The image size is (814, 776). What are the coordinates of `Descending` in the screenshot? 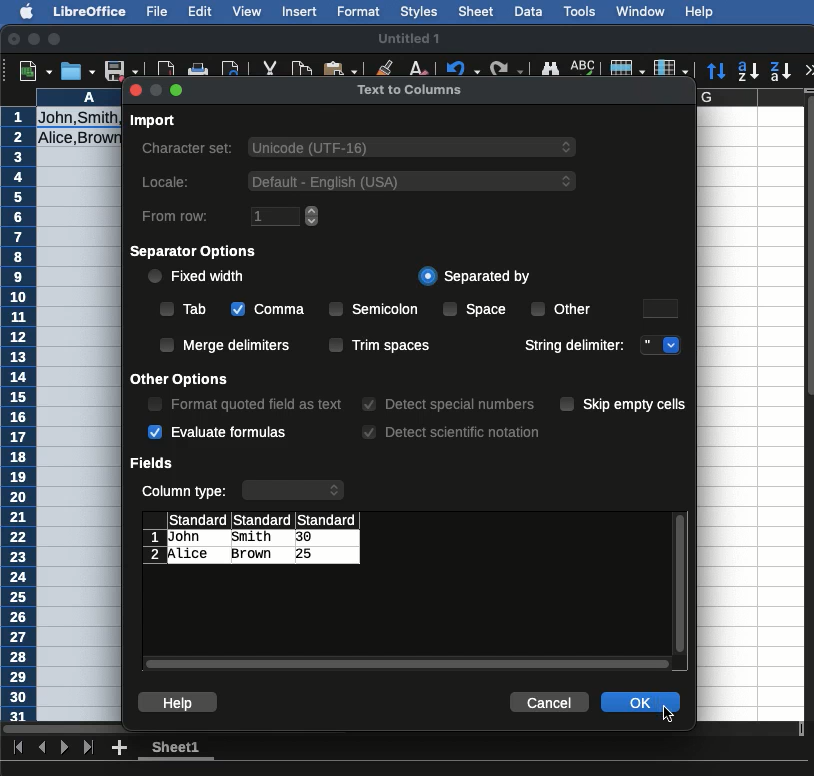 It's located at (781, 71).